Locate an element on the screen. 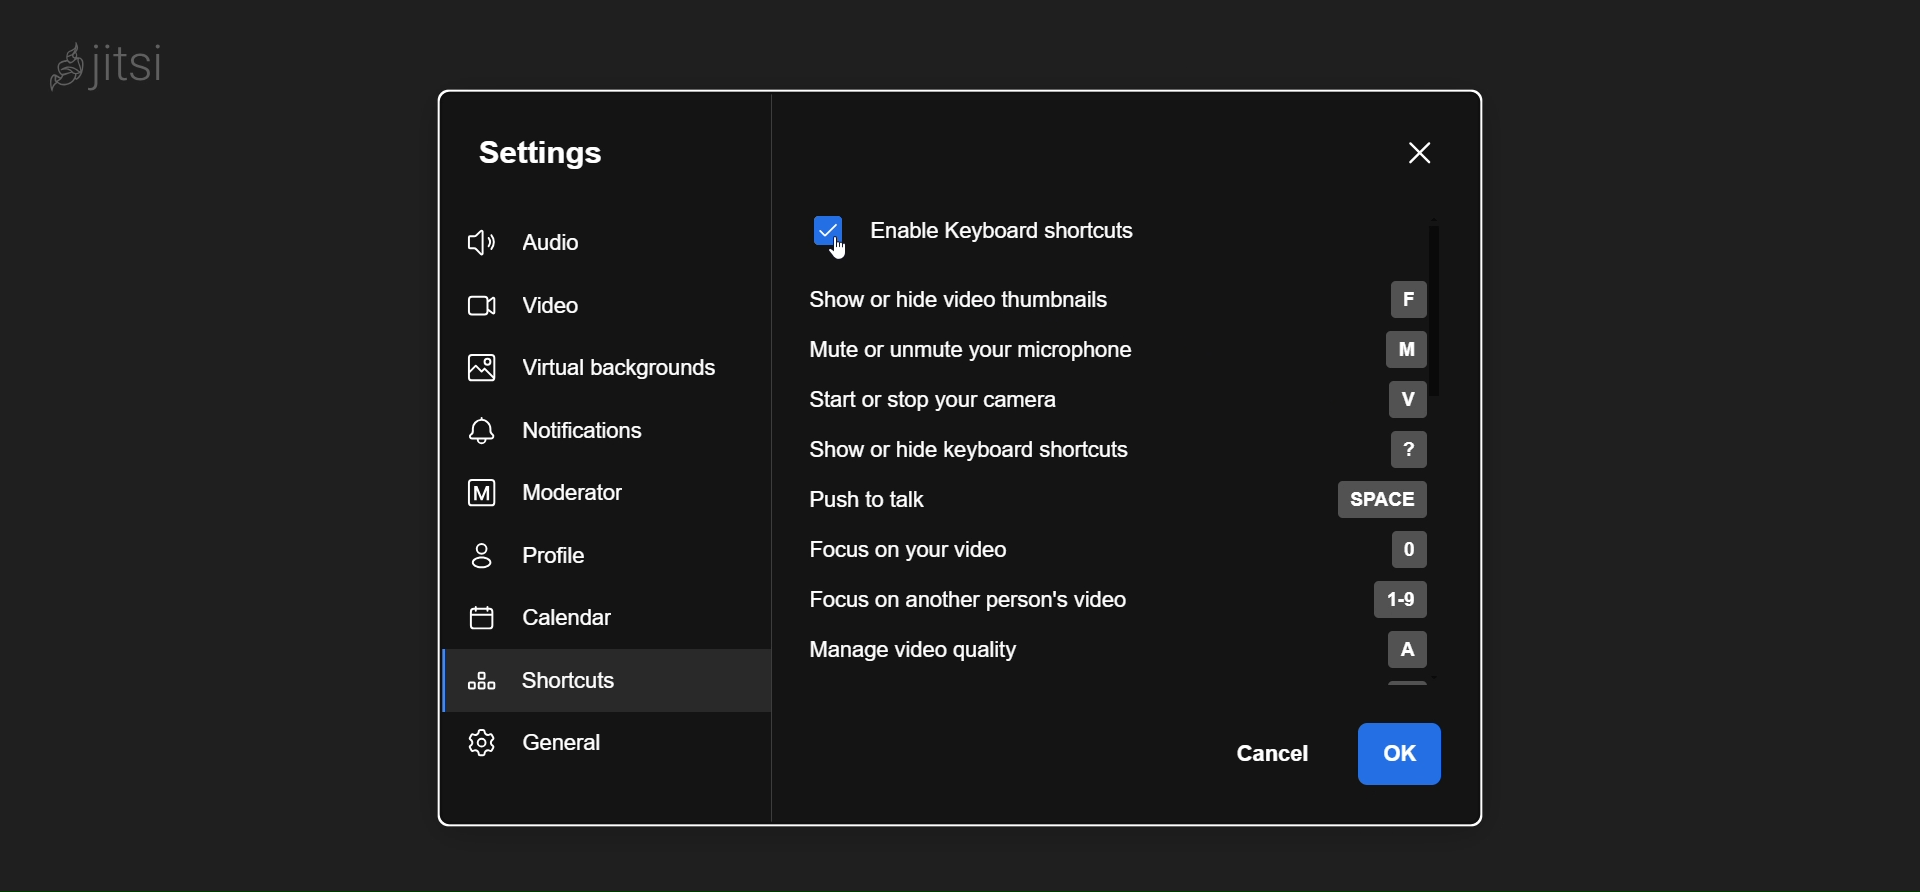  audio is located at coordinates (524, 236).